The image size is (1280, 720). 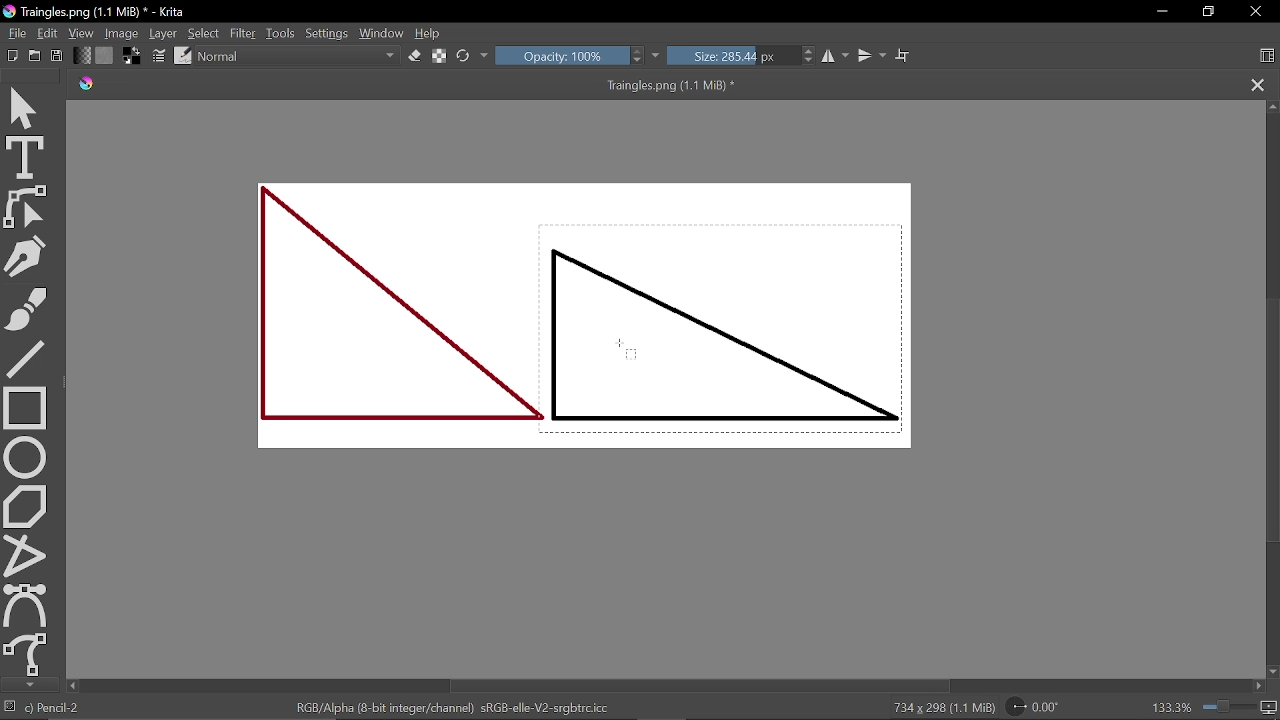 I want to click on rectangle tool, so click(x=26, y=406).